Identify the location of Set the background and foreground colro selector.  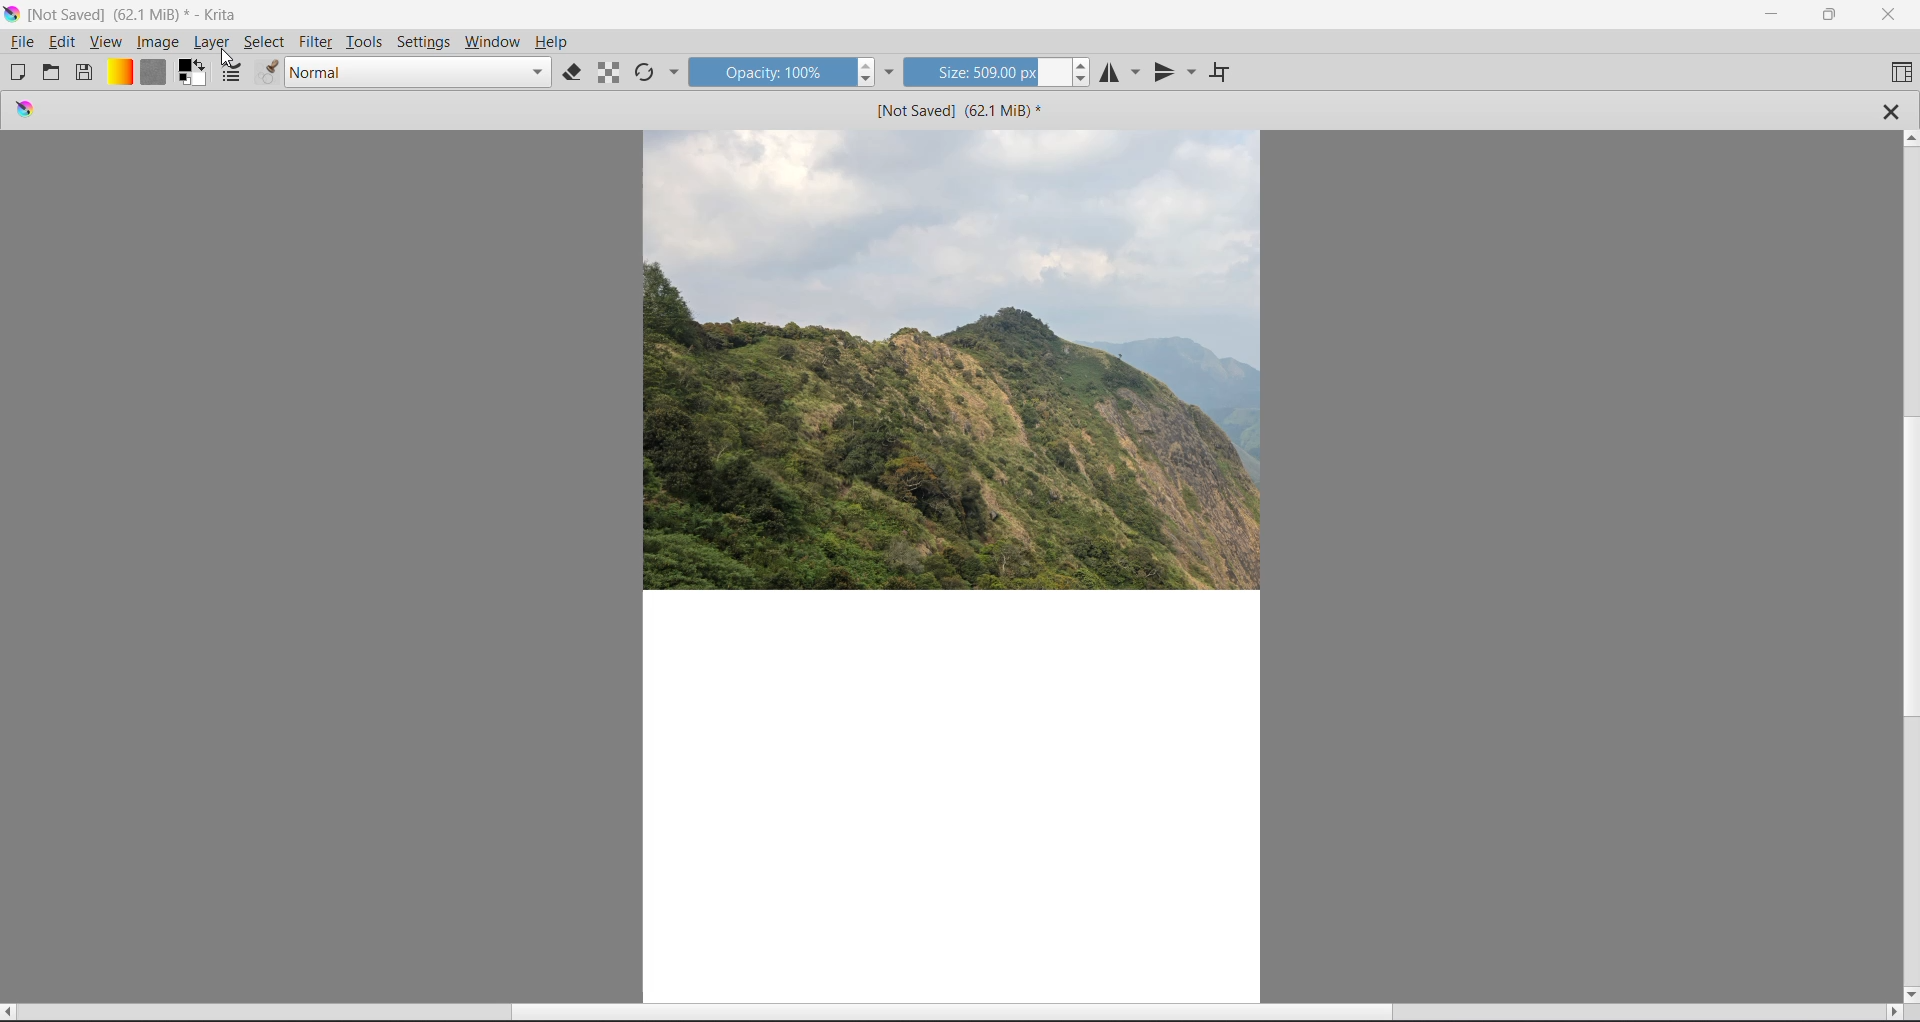
(191, 73).